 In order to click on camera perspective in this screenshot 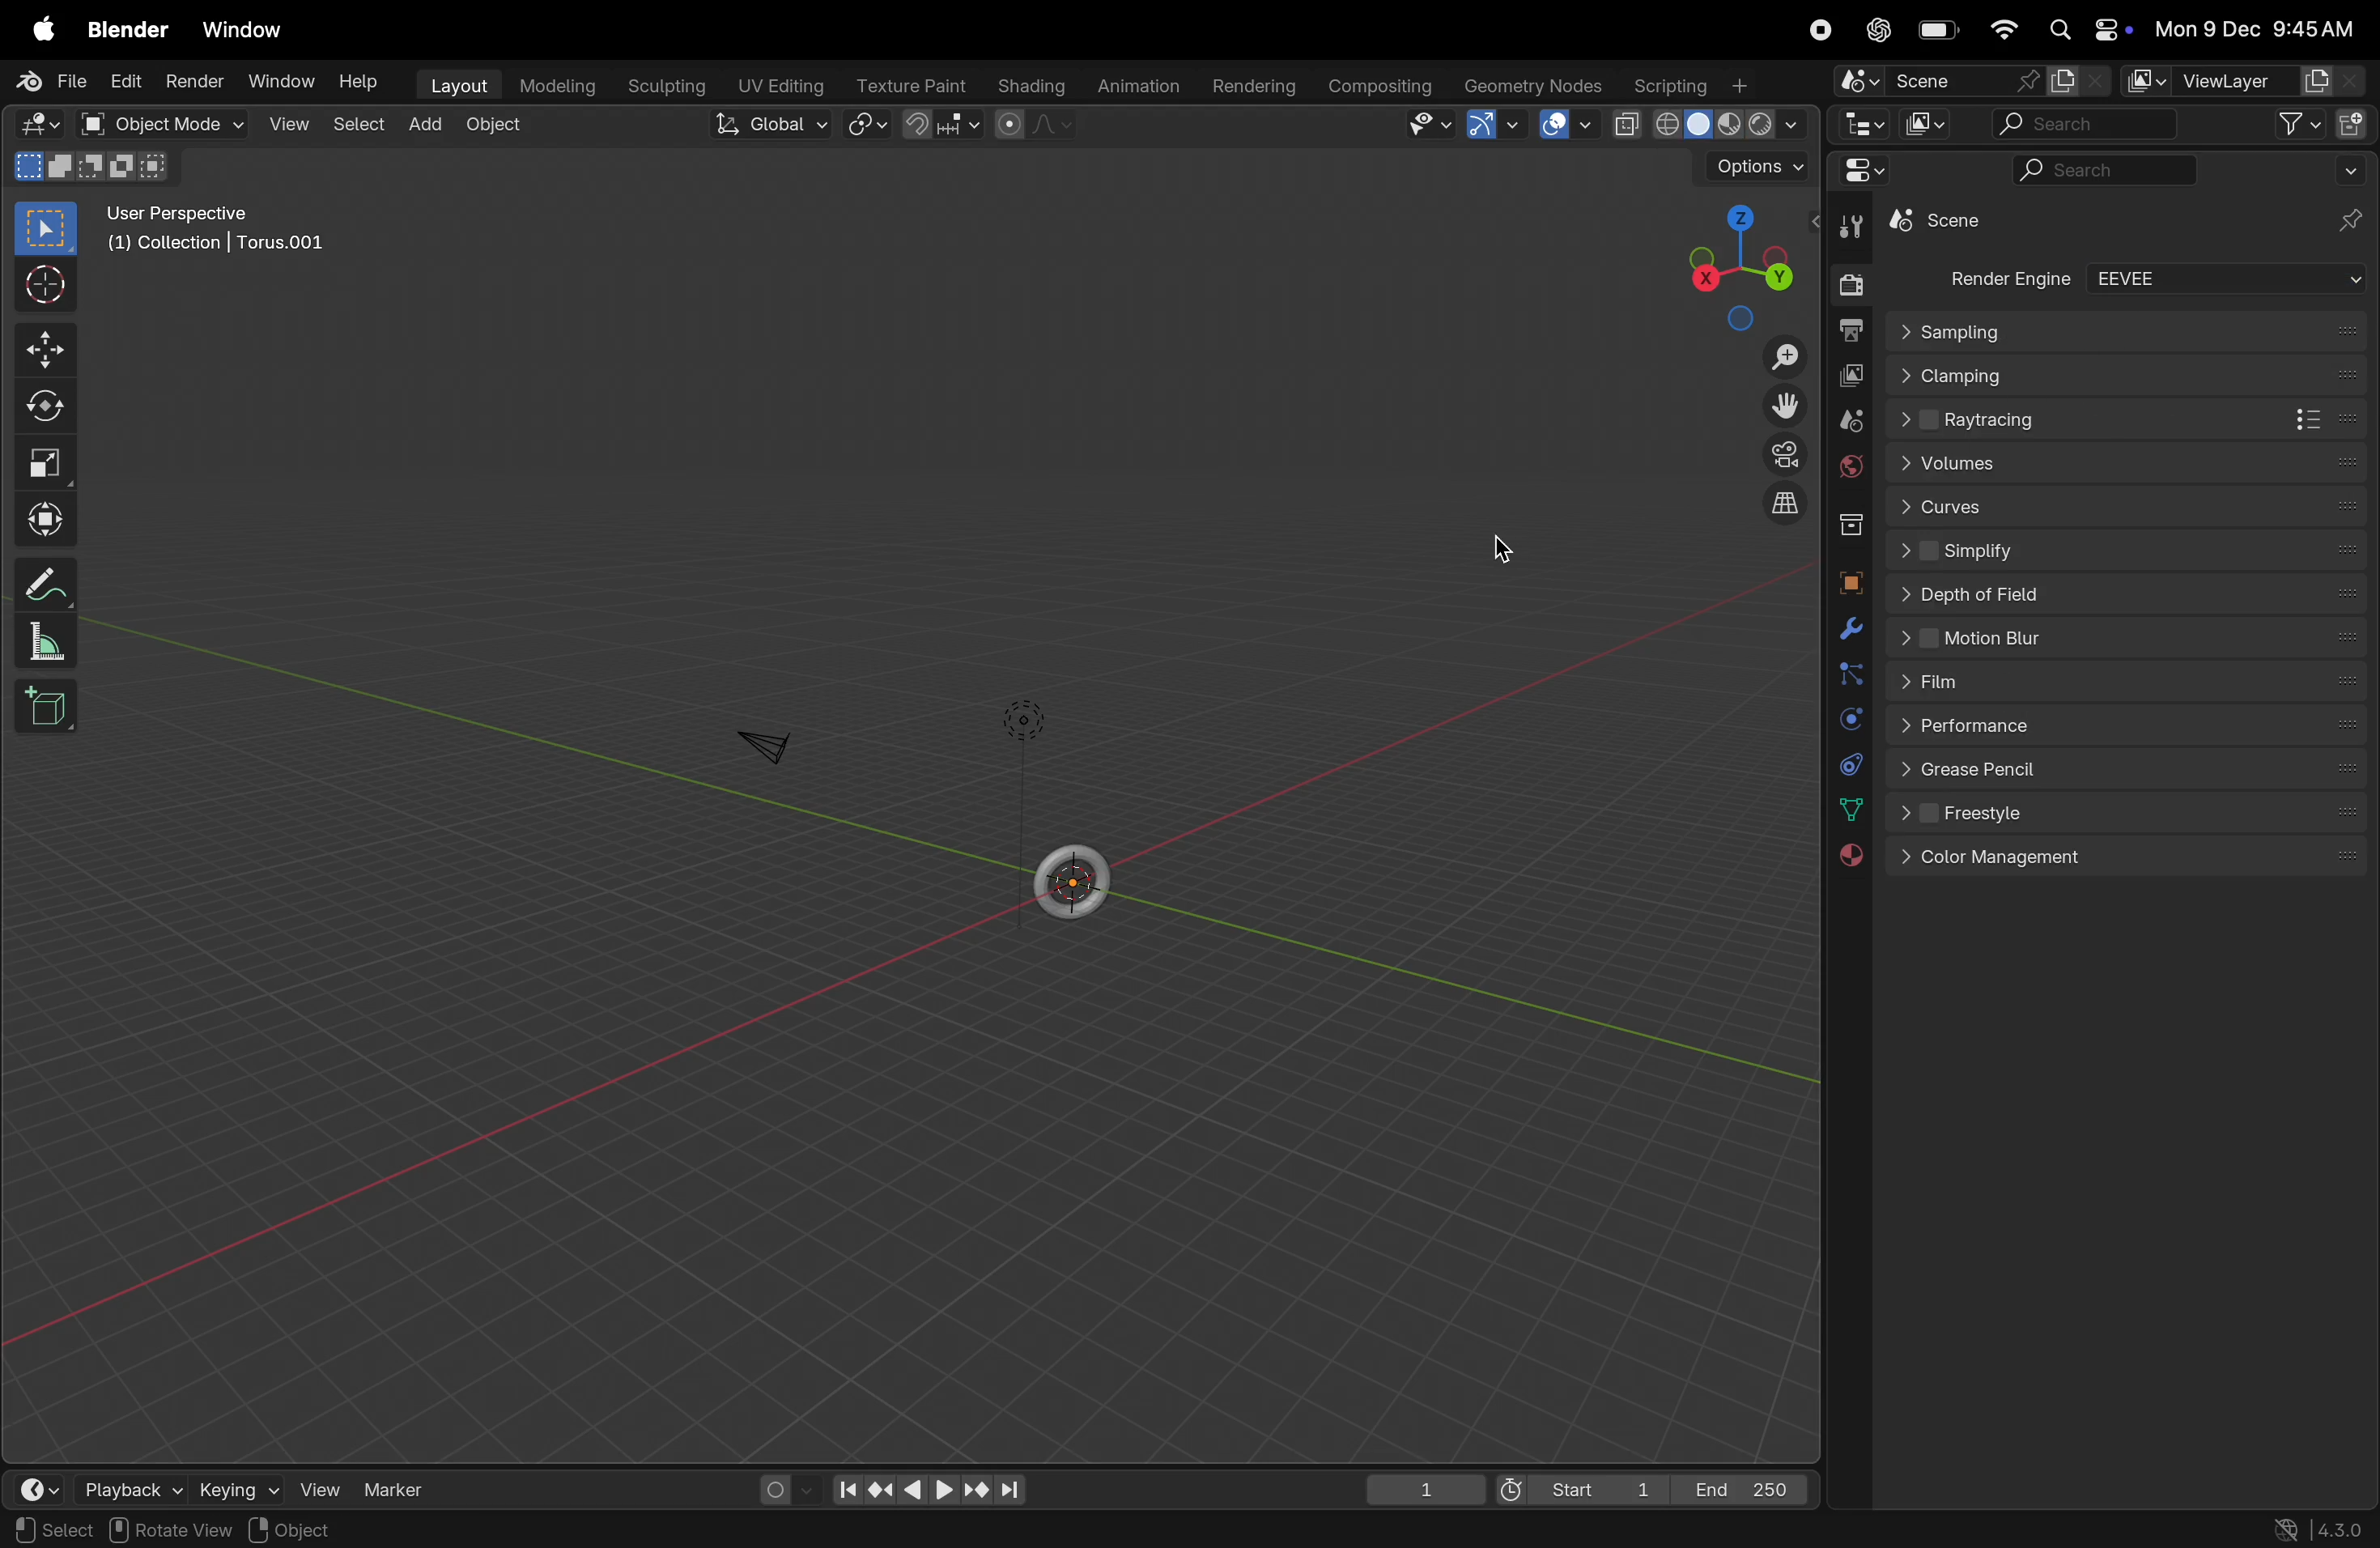, I will do `click(1780, 453)`.